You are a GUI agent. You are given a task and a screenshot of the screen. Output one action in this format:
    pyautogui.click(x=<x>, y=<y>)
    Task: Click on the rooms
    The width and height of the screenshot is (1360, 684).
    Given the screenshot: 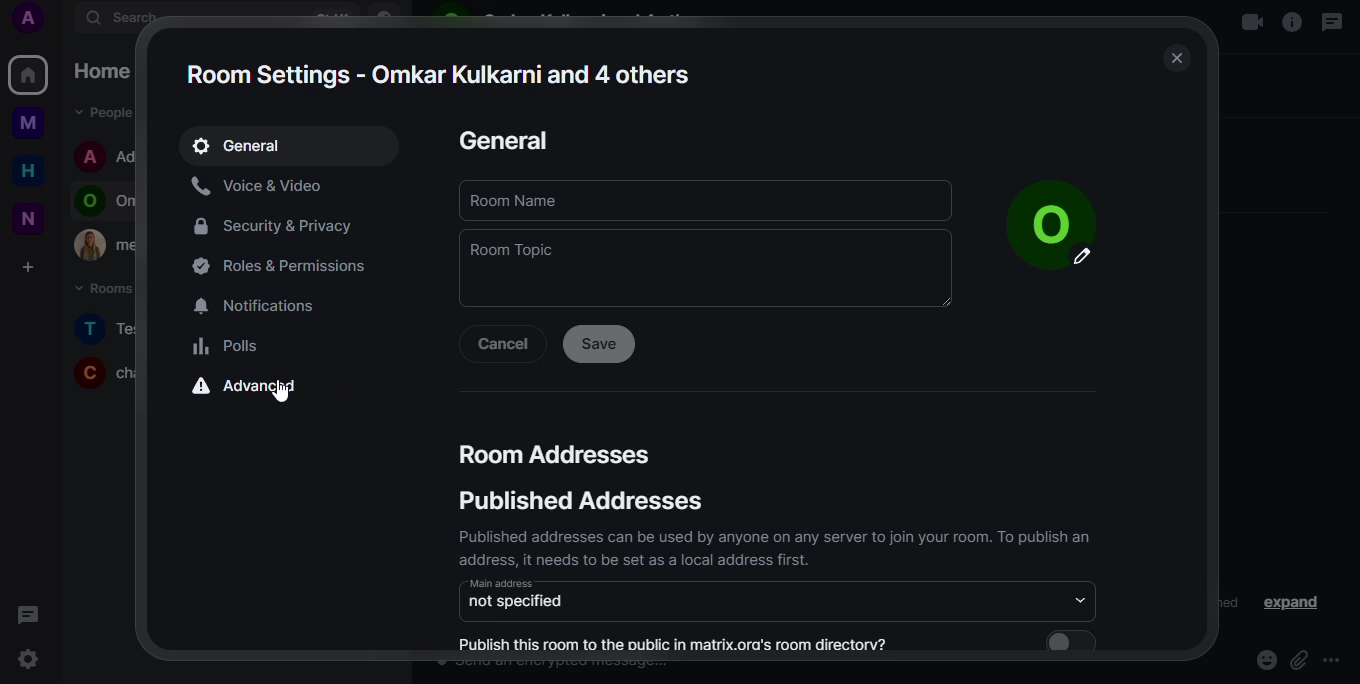 What is the action you would take?
    pyautogui.click(x=102, y=289)
    